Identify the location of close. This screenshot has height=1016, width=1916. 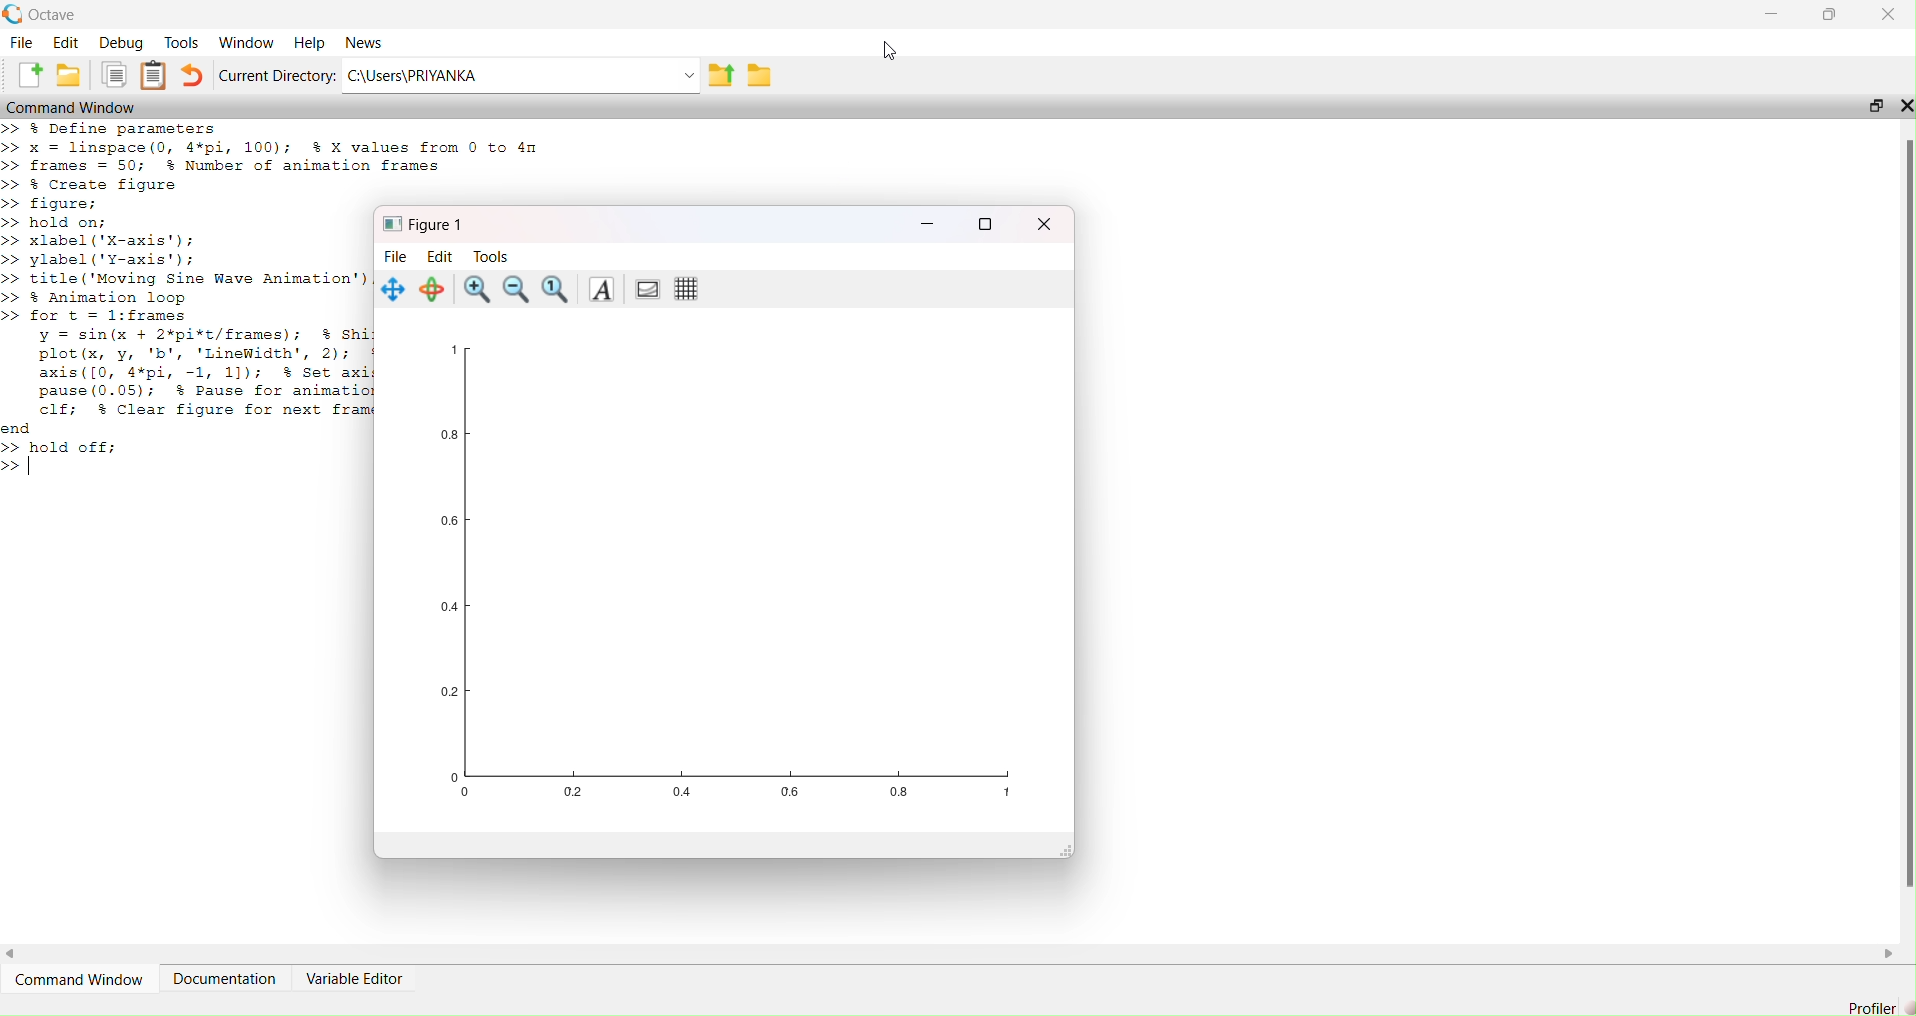
(1892, 14).